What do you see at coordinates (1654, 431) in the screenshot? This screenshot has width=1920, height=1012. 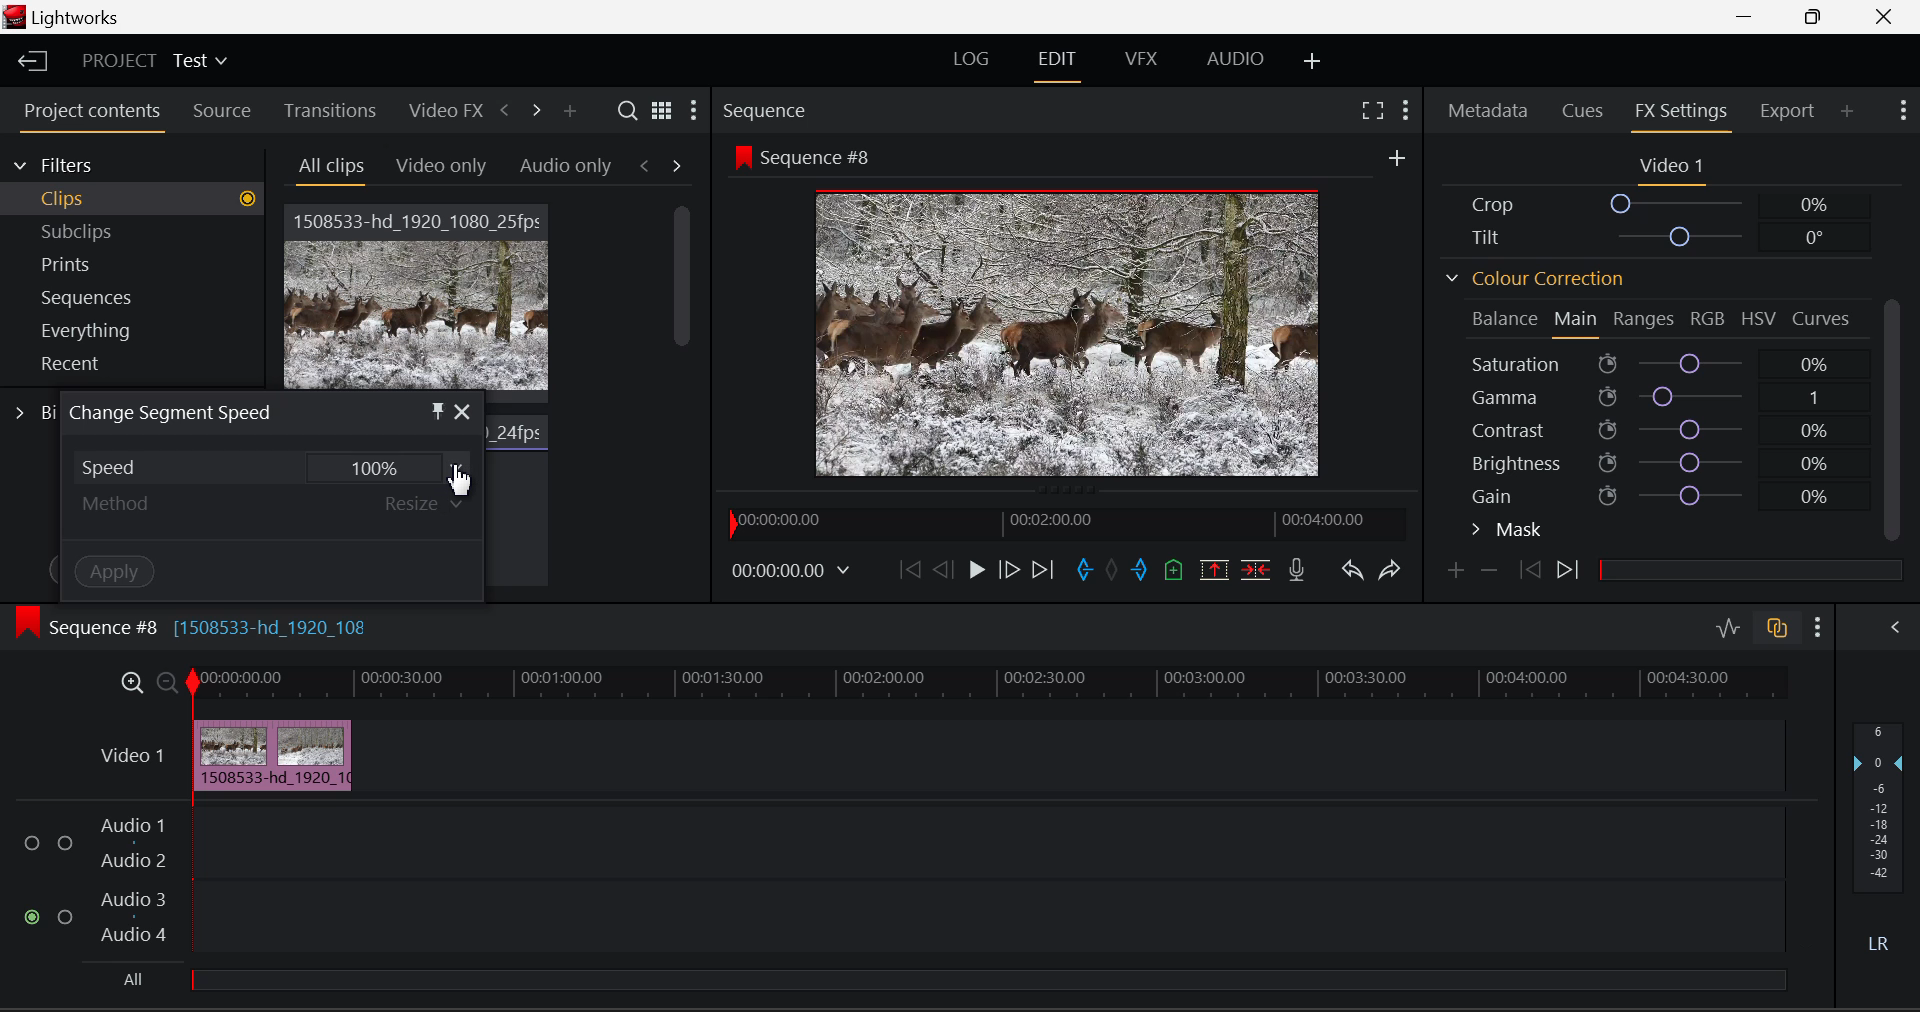 I see `Contrast` at bounding box center [1654, 431].